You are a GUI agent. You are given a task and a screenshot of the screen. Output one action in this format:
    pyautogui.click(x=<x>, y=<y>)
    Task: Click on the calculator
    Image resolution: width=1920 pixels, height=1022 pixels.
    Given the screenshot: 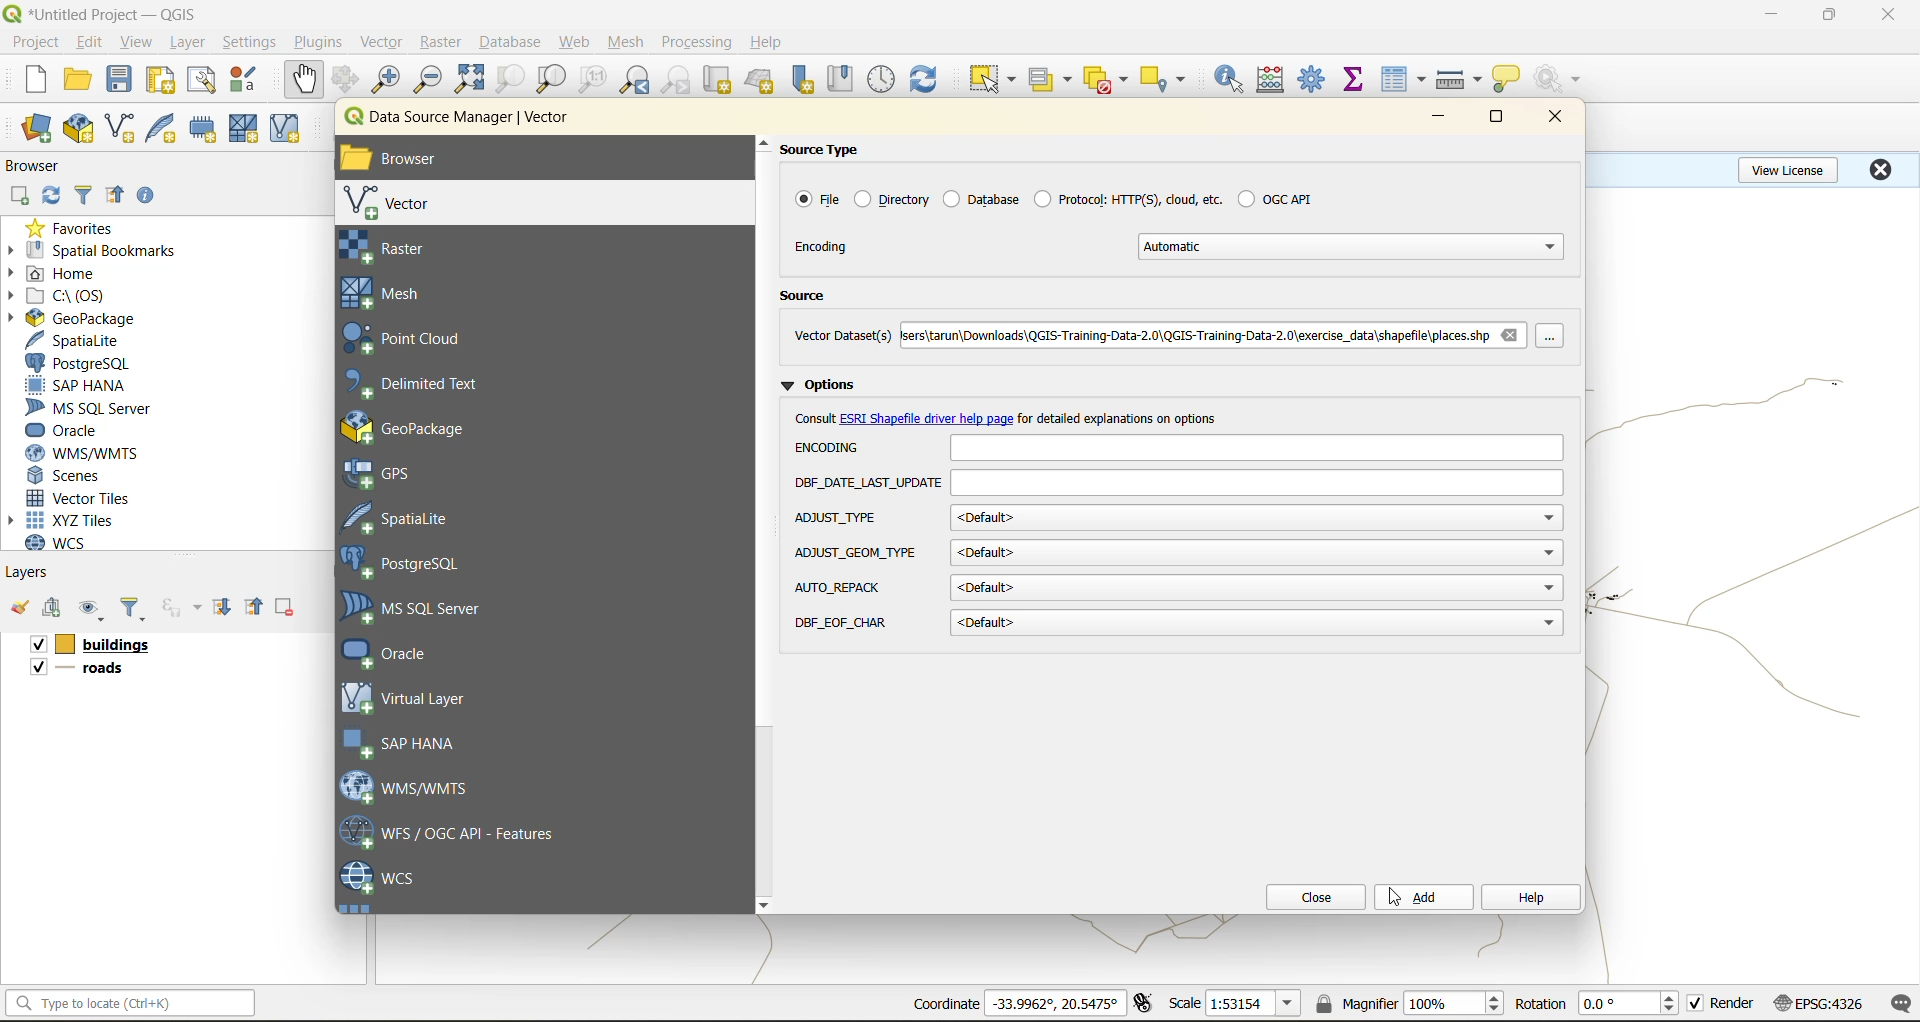 What is the action you would take?
    pyautogui.click(x=1277, y=82)
    